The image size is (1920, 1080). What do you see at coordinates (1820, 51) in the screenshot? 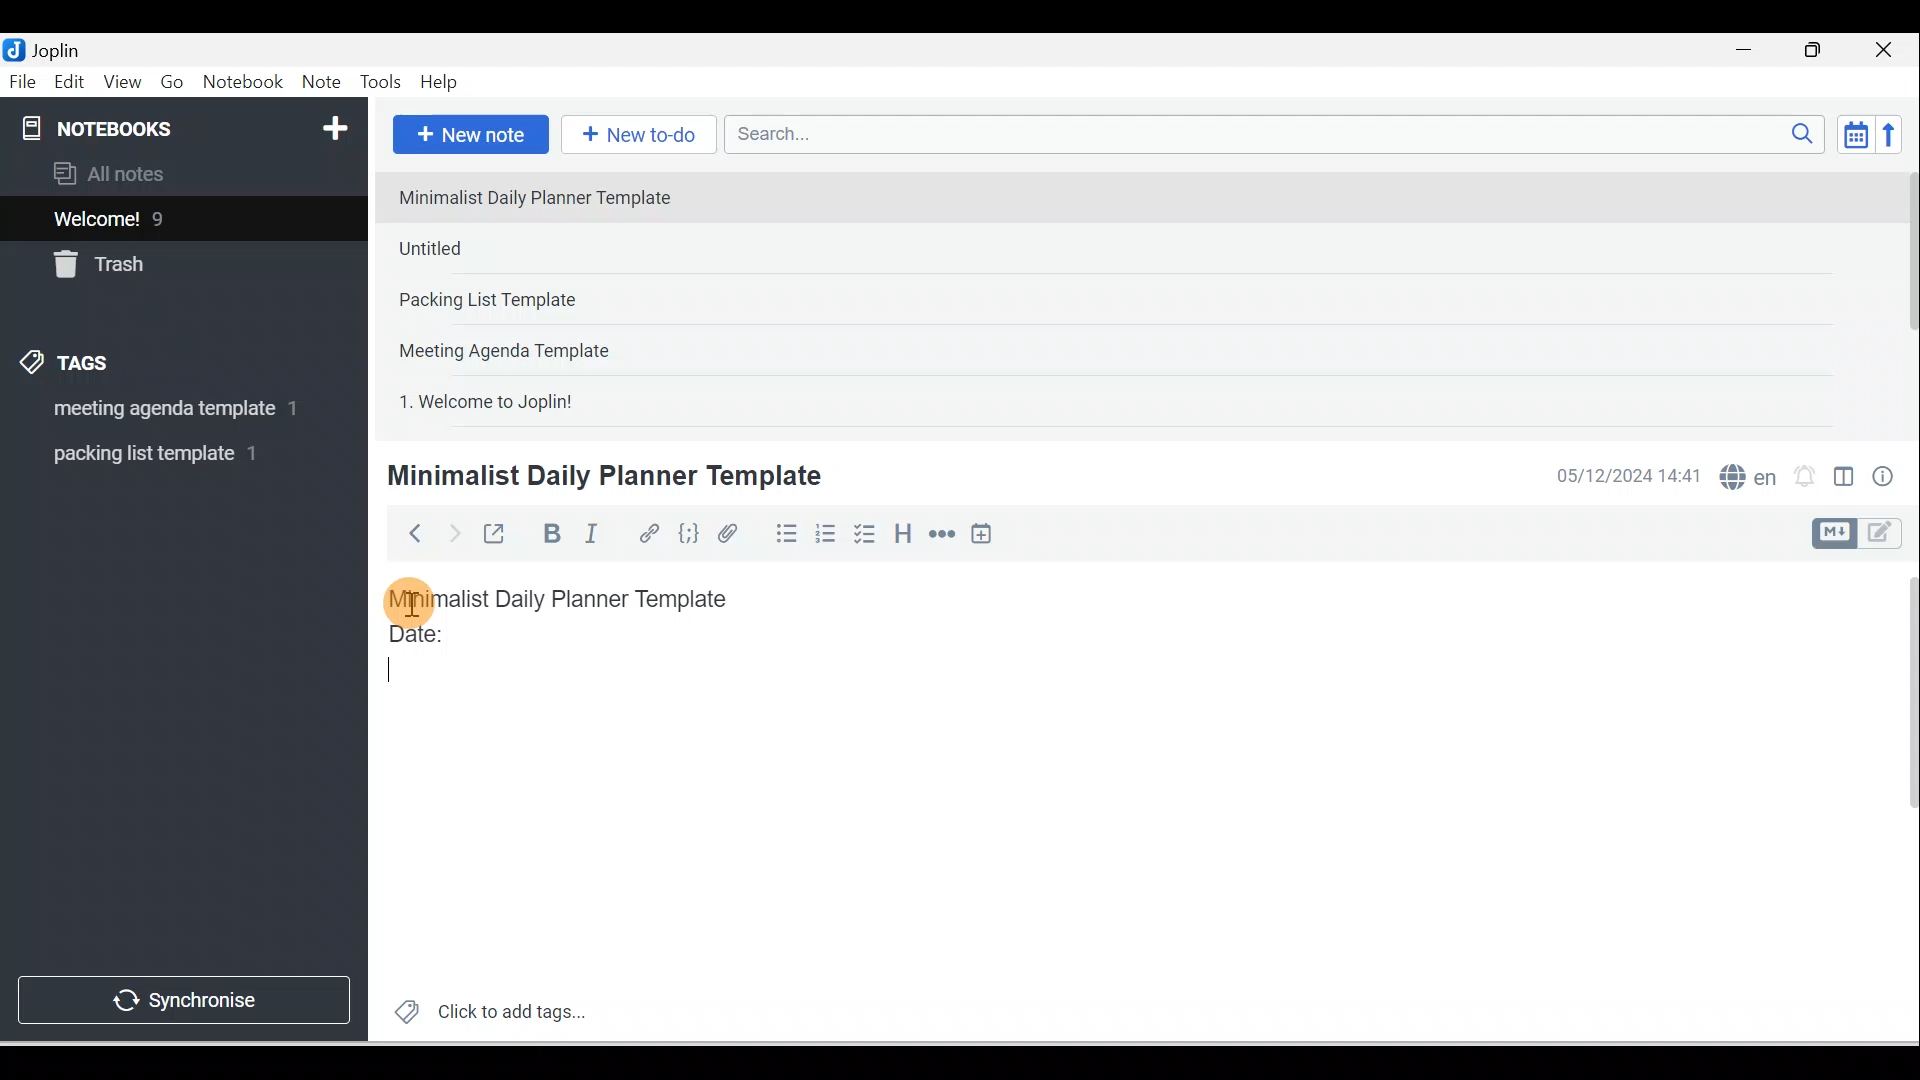
I see `Maximise` at bounding box center [1820, 51].